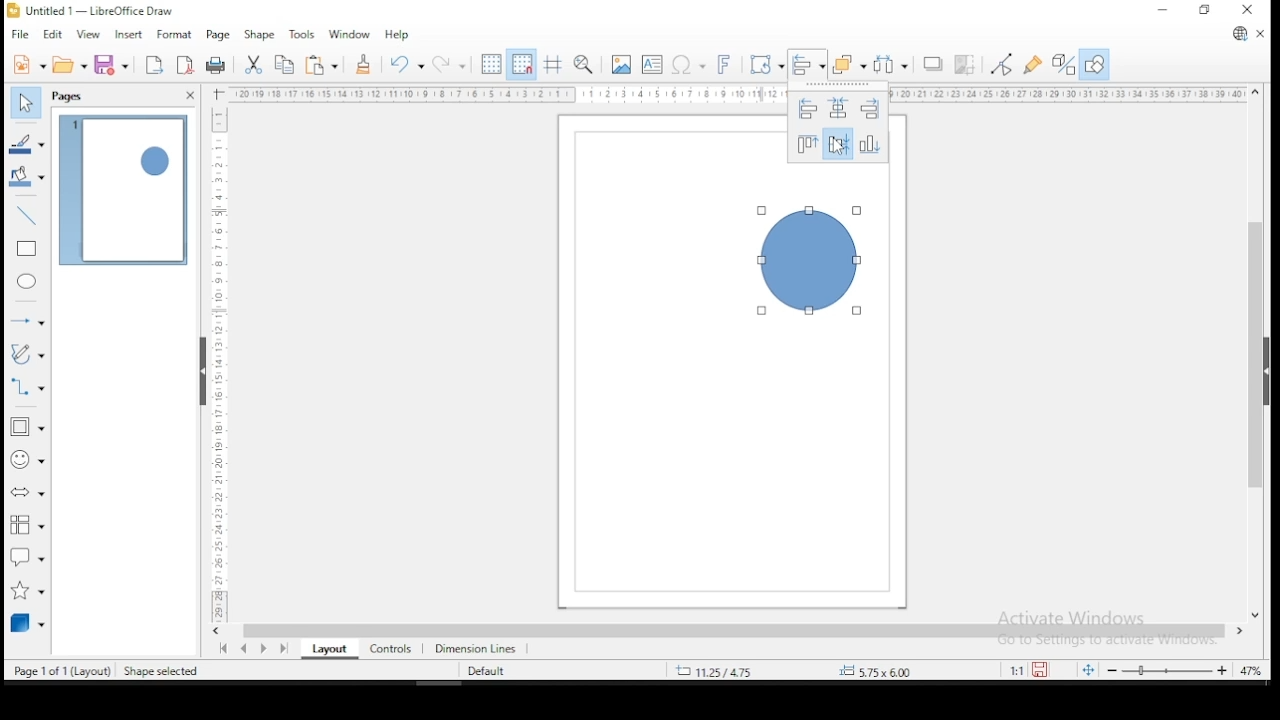 The image size is (1280, 720). What do you see at coordinates (28, 427) in the screenshot?
I see `simple shapes` at bounding box center [28, 427].